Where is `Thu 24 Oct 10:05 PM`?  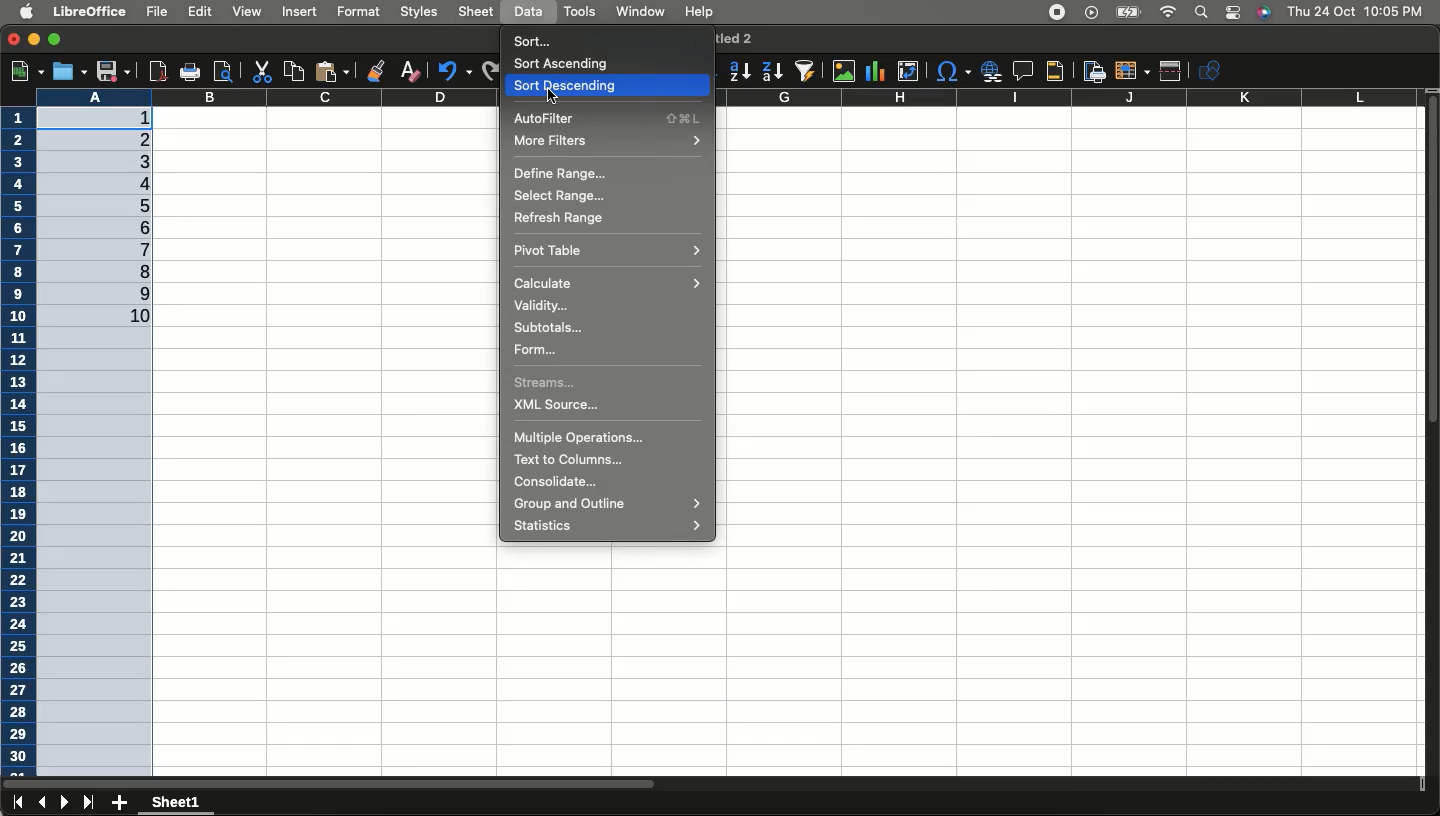
Thu 24 Oct 10:05 PM is located at coordinates (1357, 11).